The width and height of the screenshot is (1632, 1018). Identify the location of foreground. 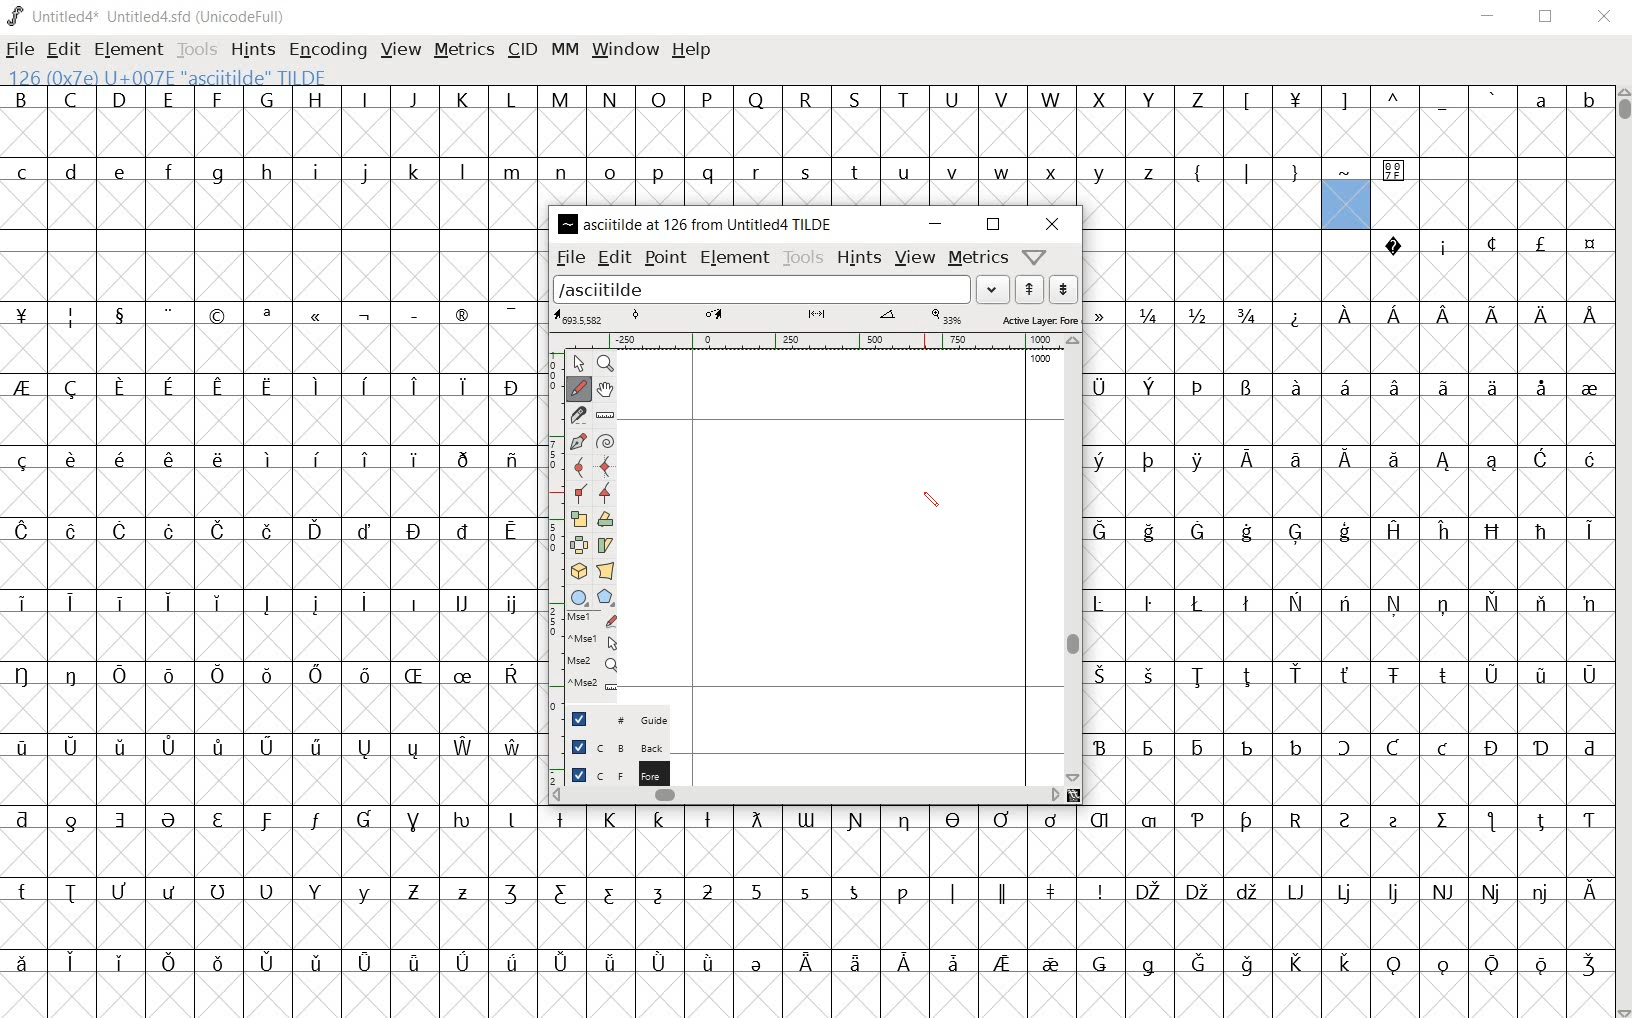
(609, 773).